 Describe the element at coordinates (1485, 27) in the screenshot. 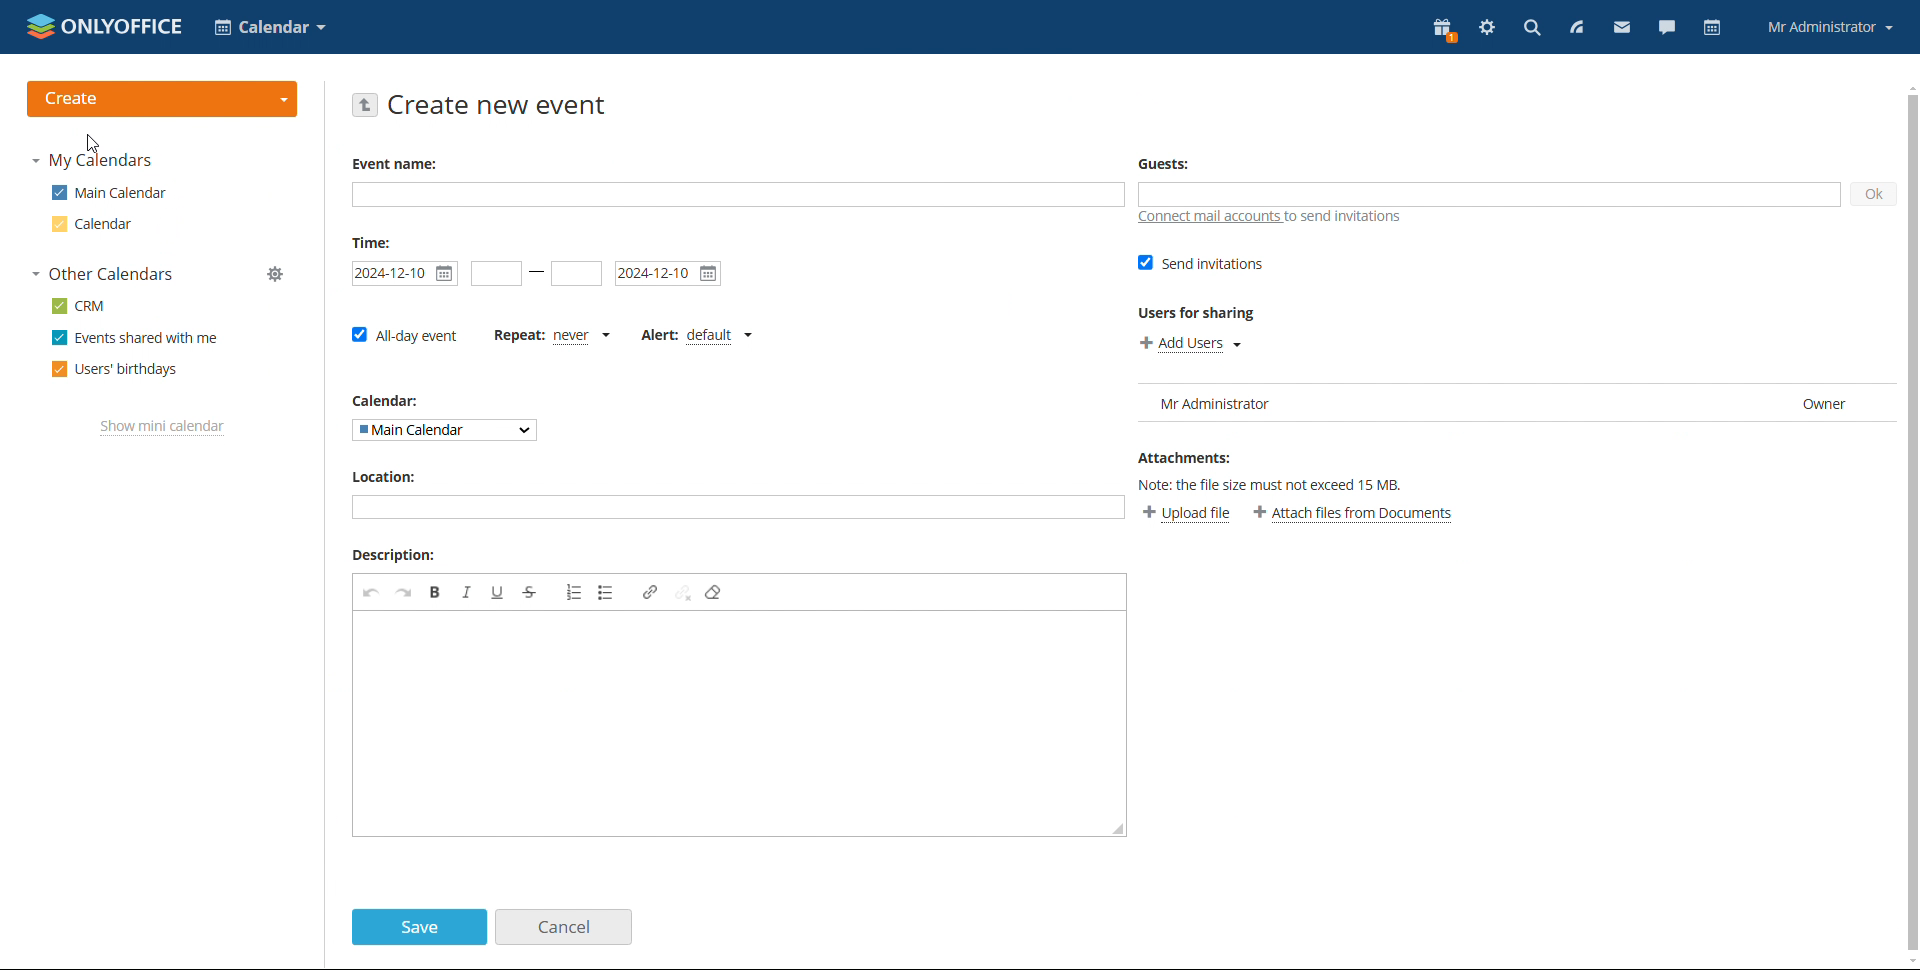

I see `settings` at that location.